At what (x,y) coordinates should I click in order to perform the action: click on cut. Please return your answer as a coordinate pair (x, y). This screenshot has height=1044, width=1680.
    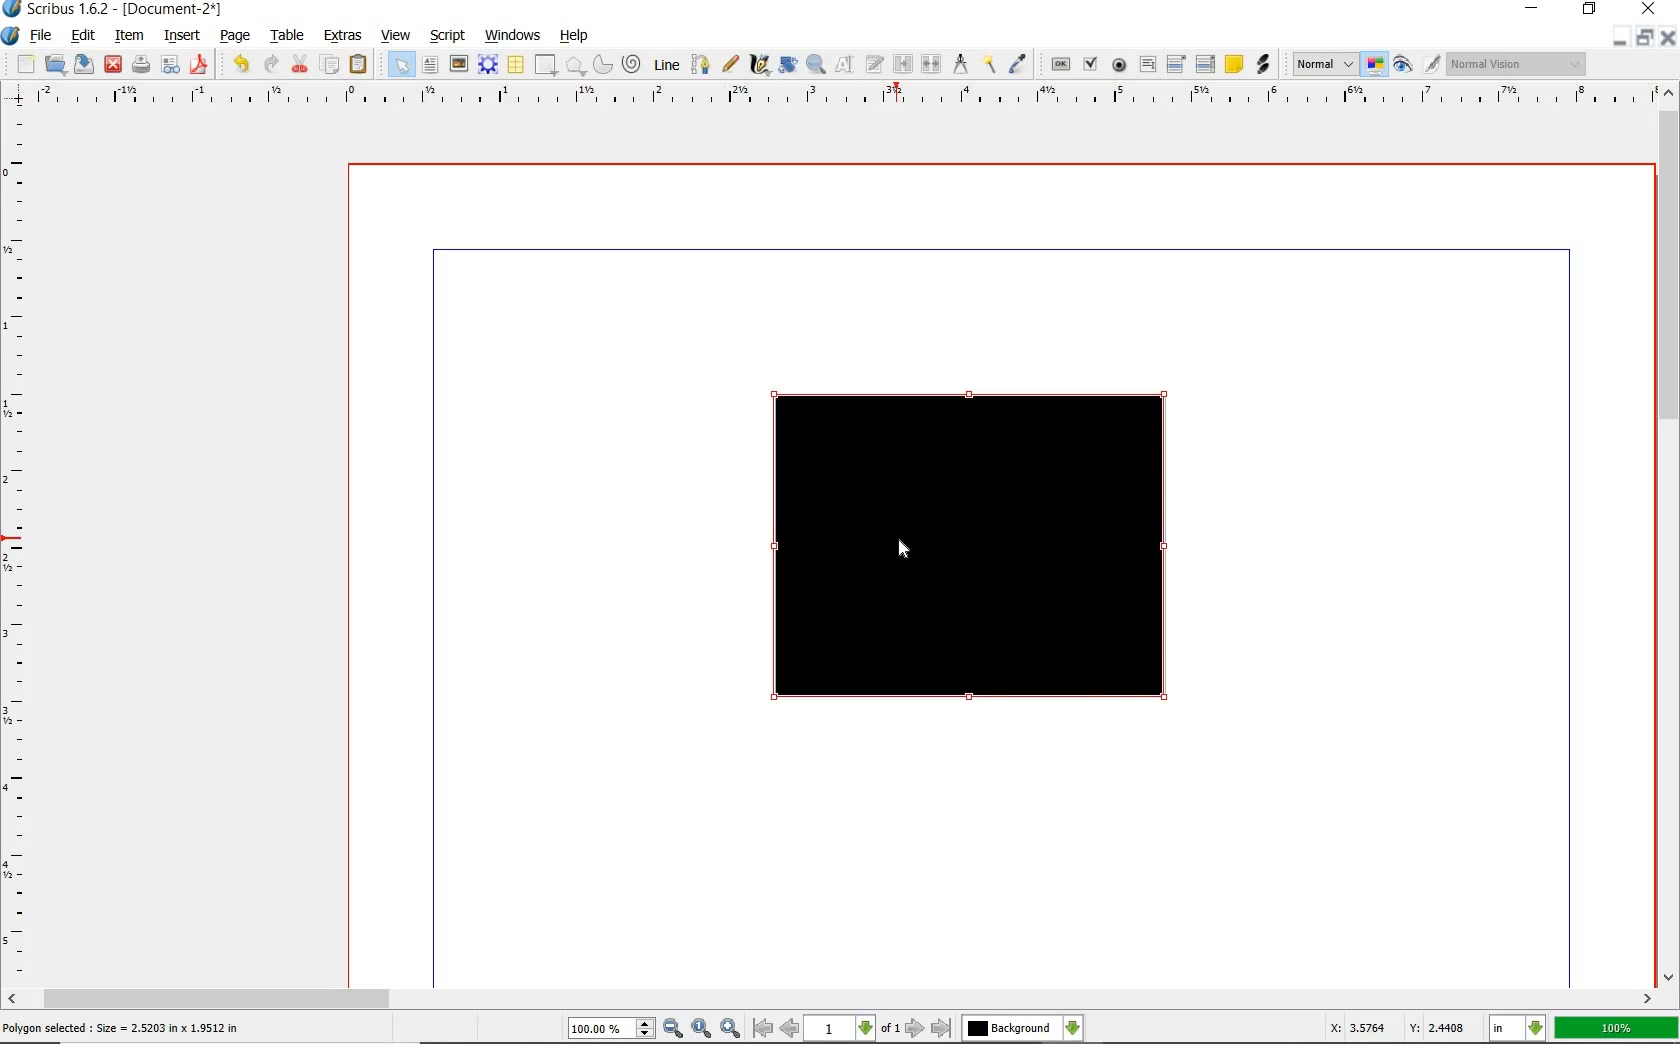
    Looking at the image, I should click on (299, 66).